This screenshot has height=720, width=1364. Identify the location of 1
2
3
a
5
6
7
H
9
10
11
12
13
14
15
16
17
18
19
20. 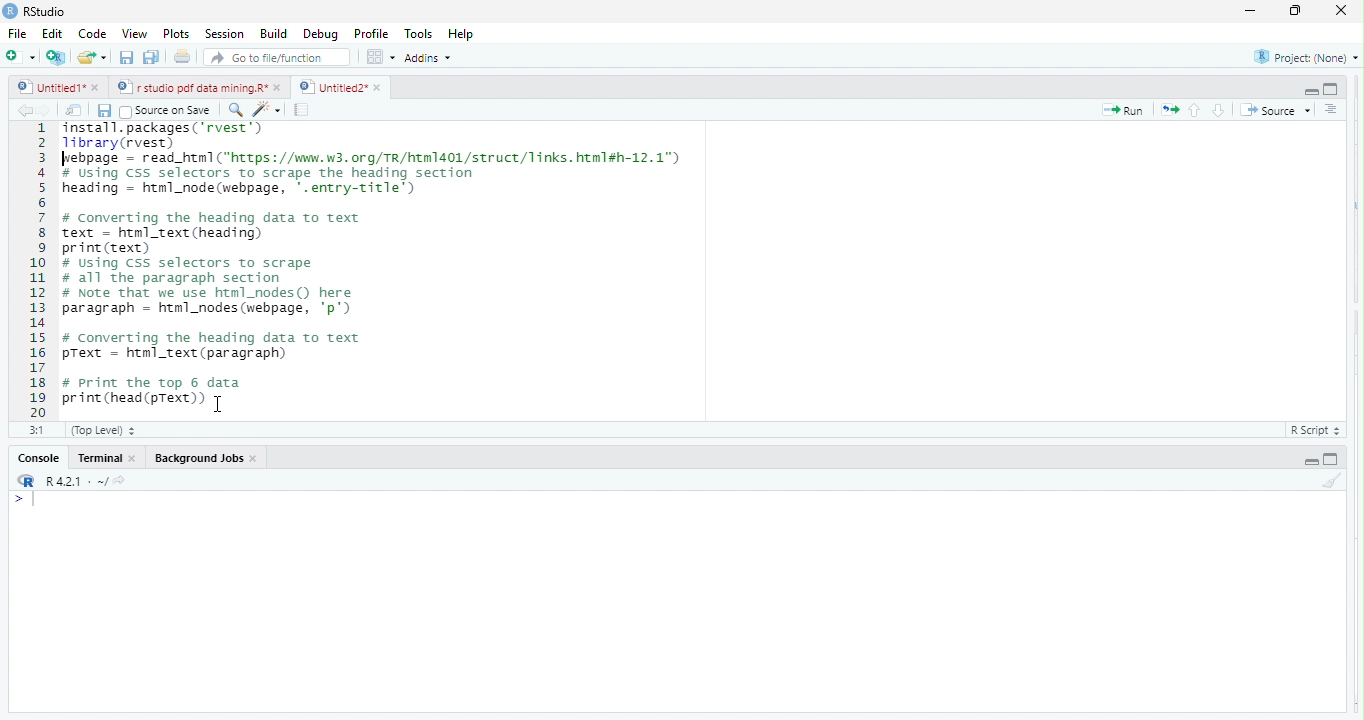
(38, 269).